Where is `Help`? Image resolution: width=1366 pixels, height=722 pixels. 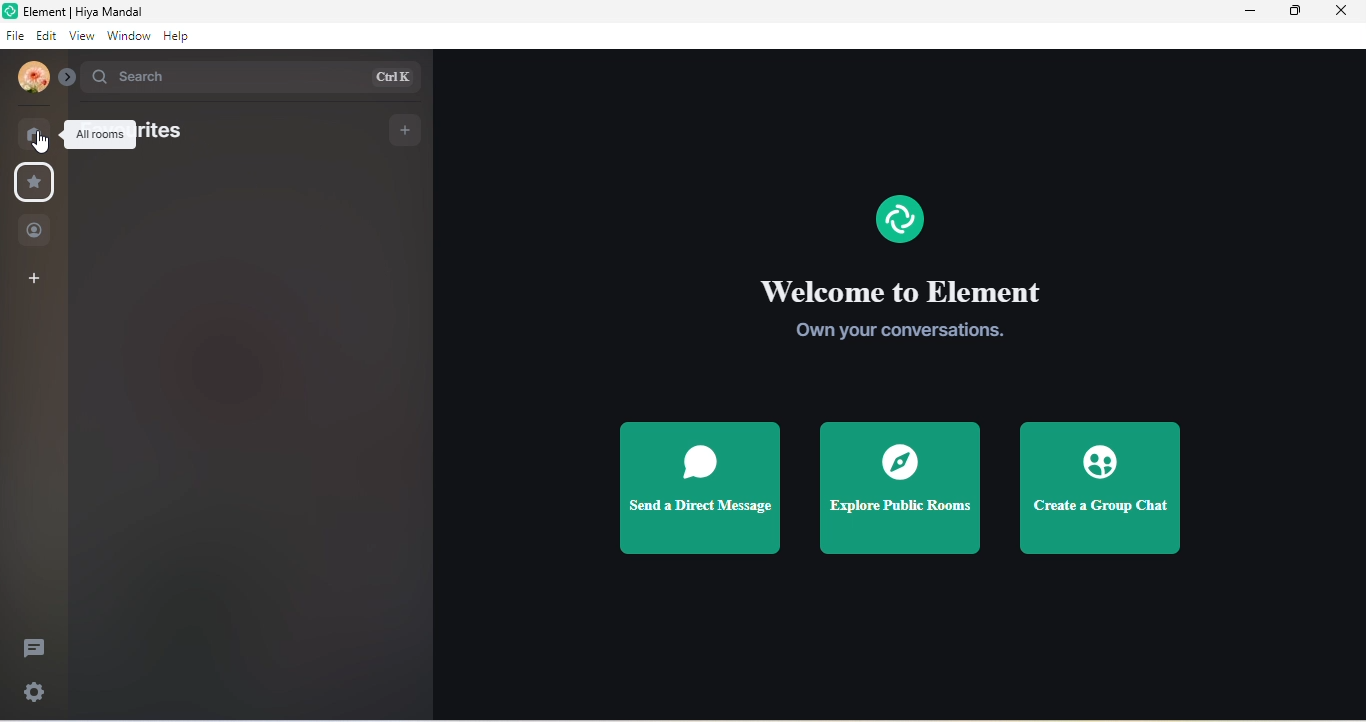
Help is located at coordinates (177, 36).